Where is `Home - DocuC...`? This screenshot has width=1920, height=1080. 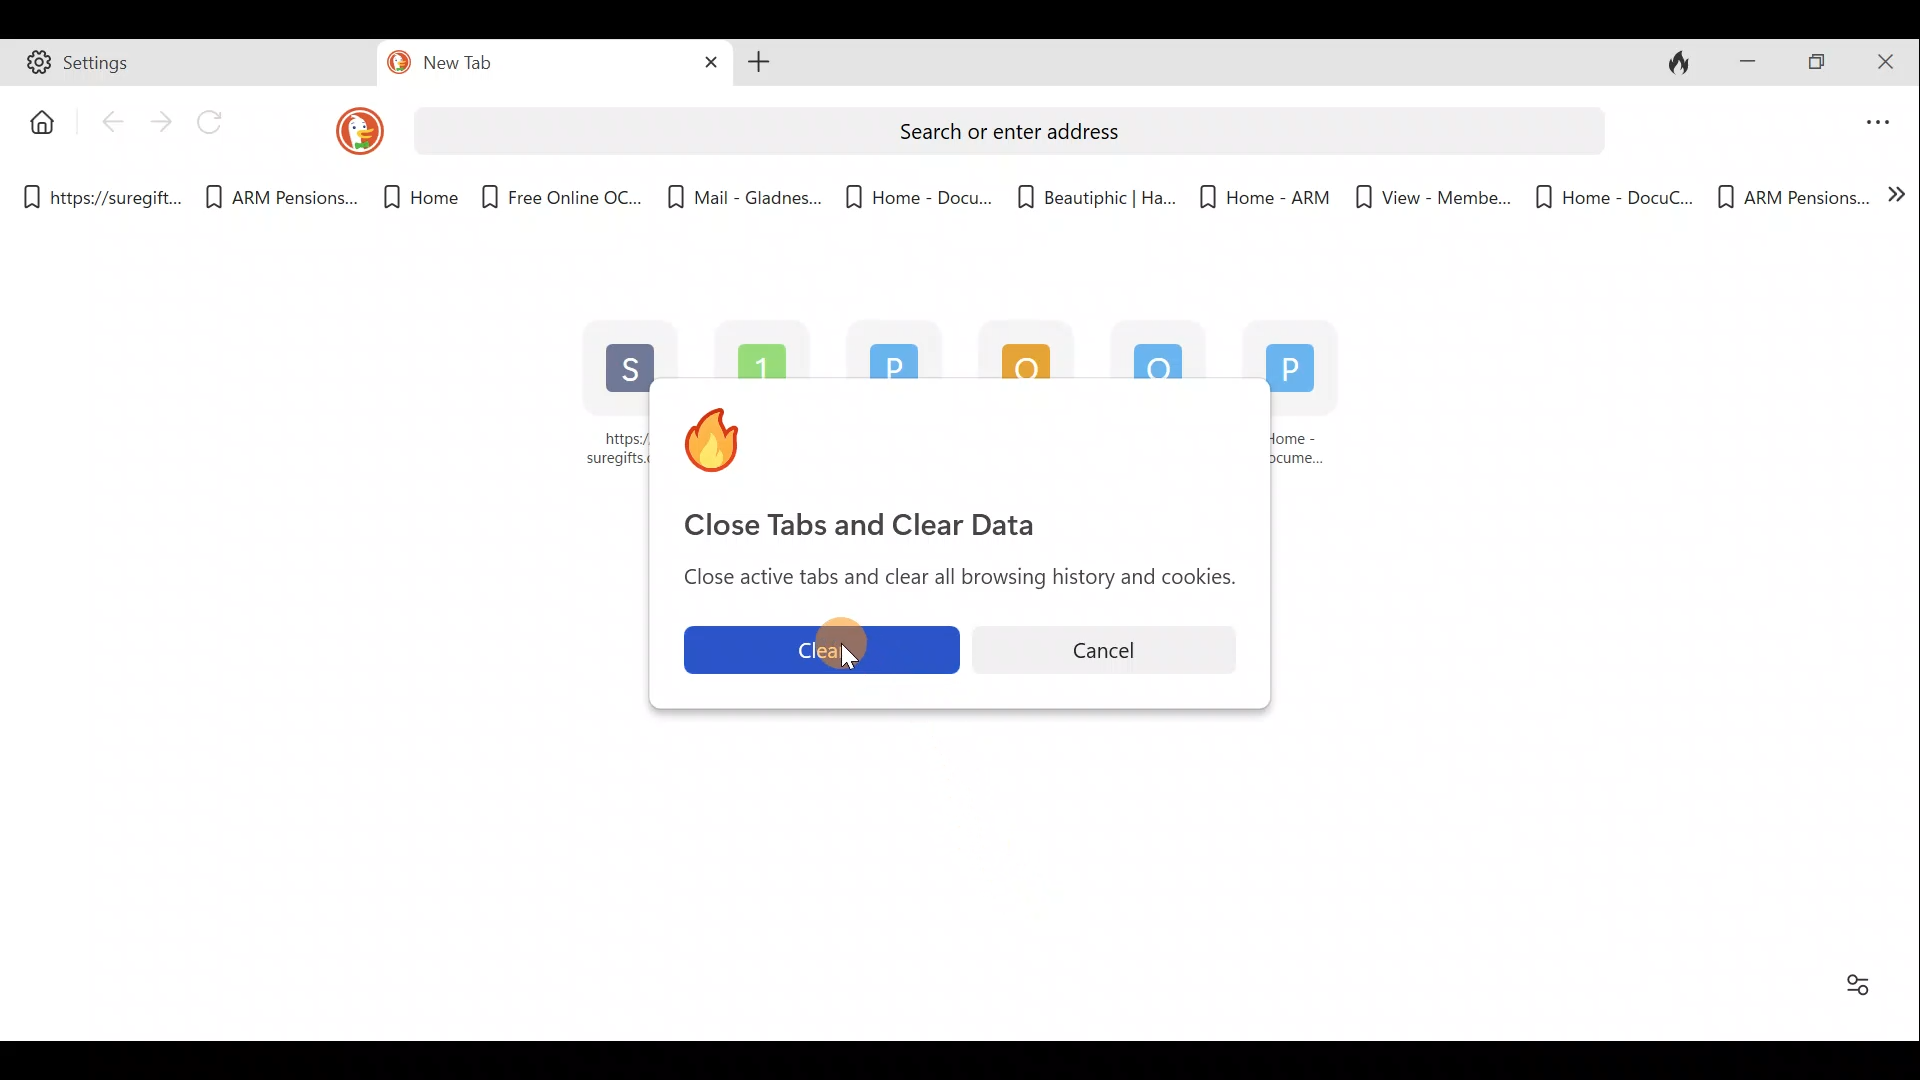 Home - DocuC... is located at coordinates (1612, 194).